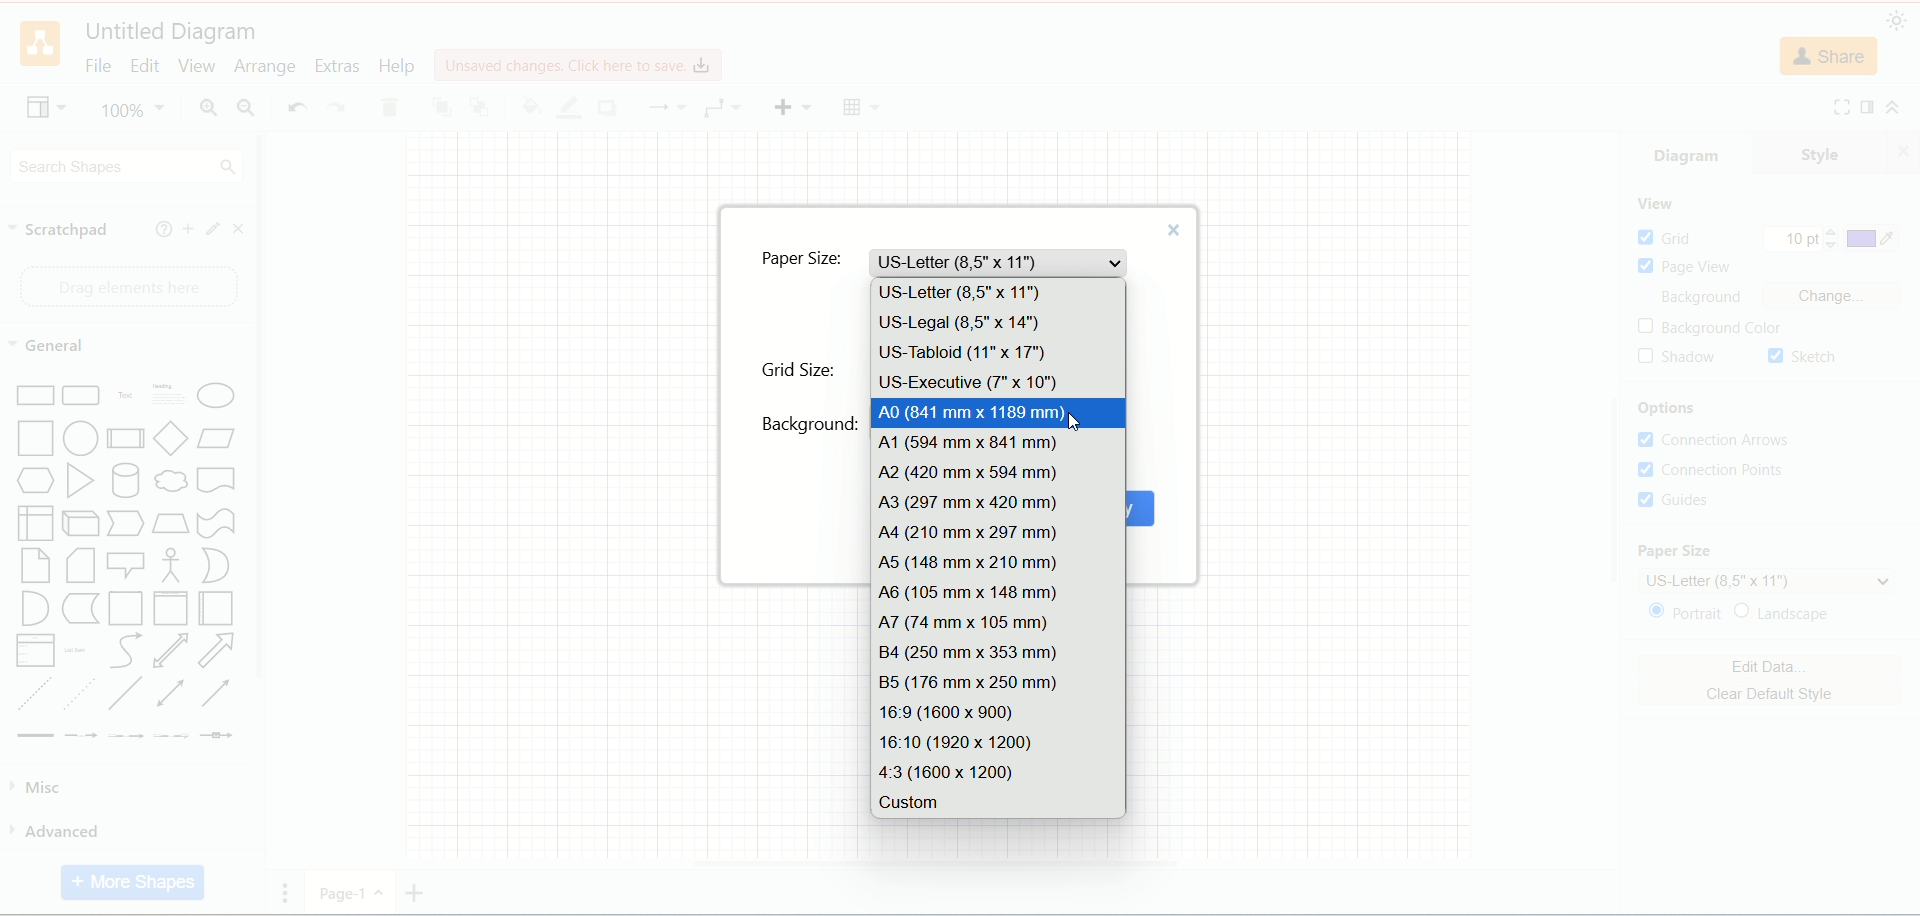  What do you see at coordinates (1075, 417) in the screenshot?
I see `Cursor Position` at bounding box center [1075, 417].